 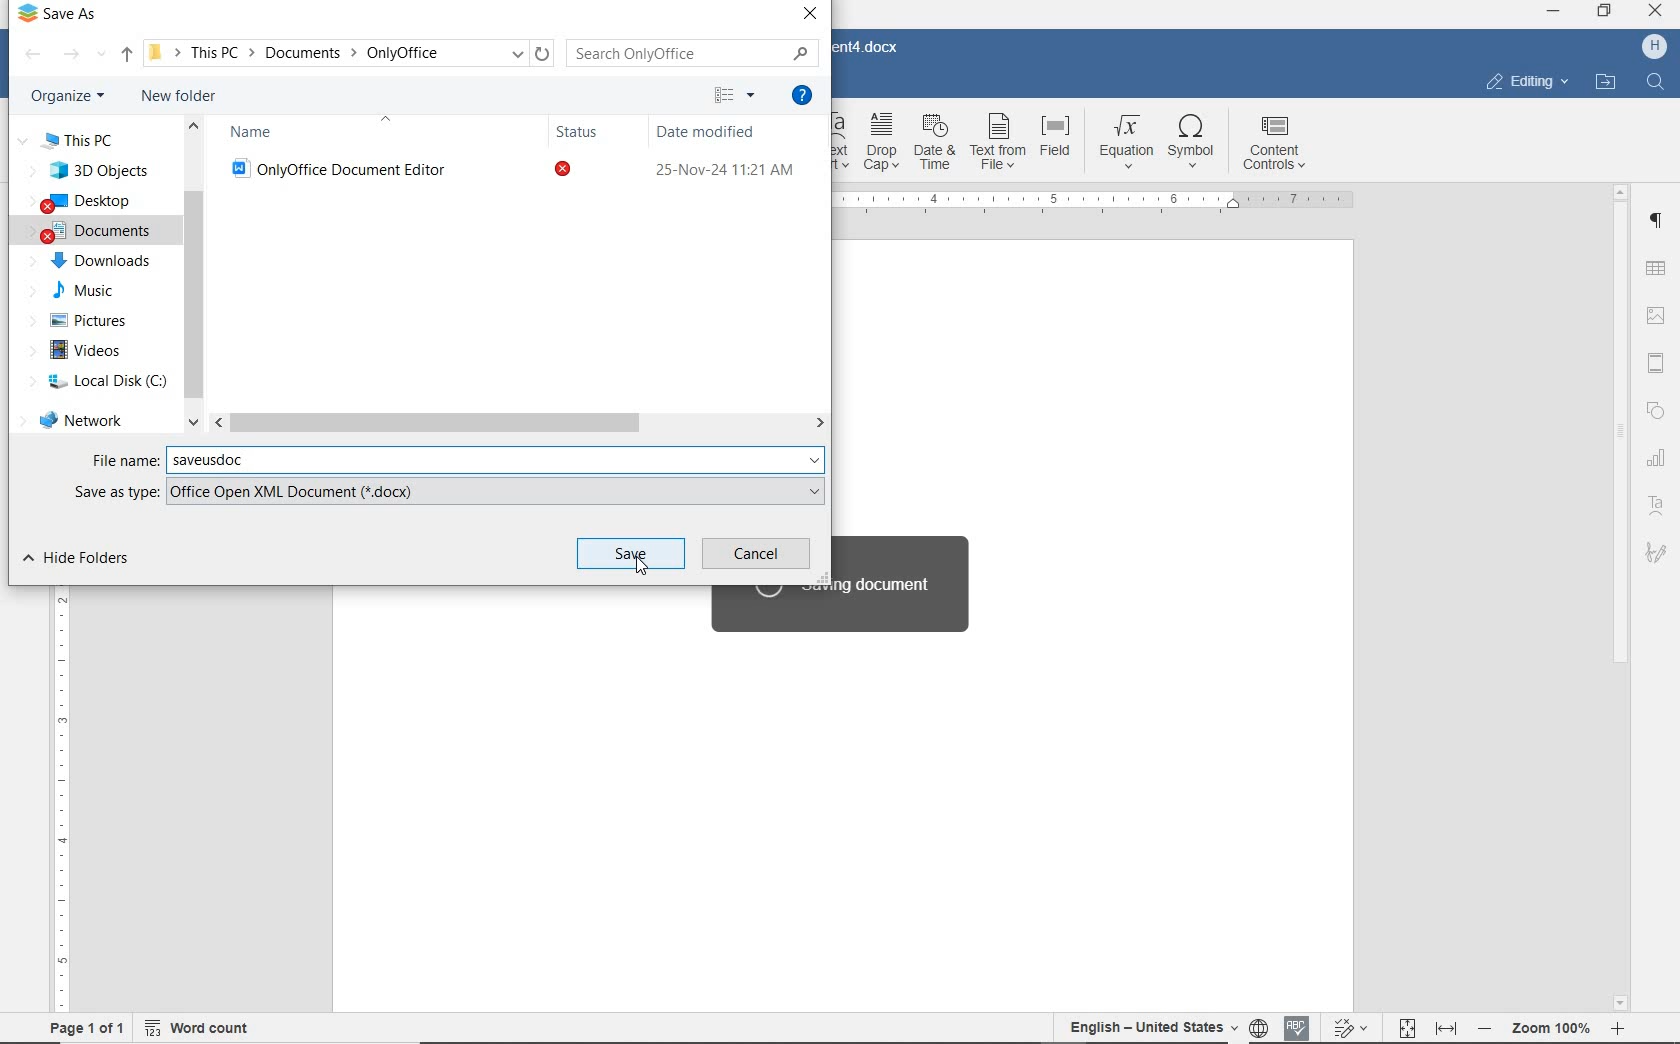 What do you see at coordinates (732, 96) in the screenshot?
I see `change your view` at bounding box center [732, 96].